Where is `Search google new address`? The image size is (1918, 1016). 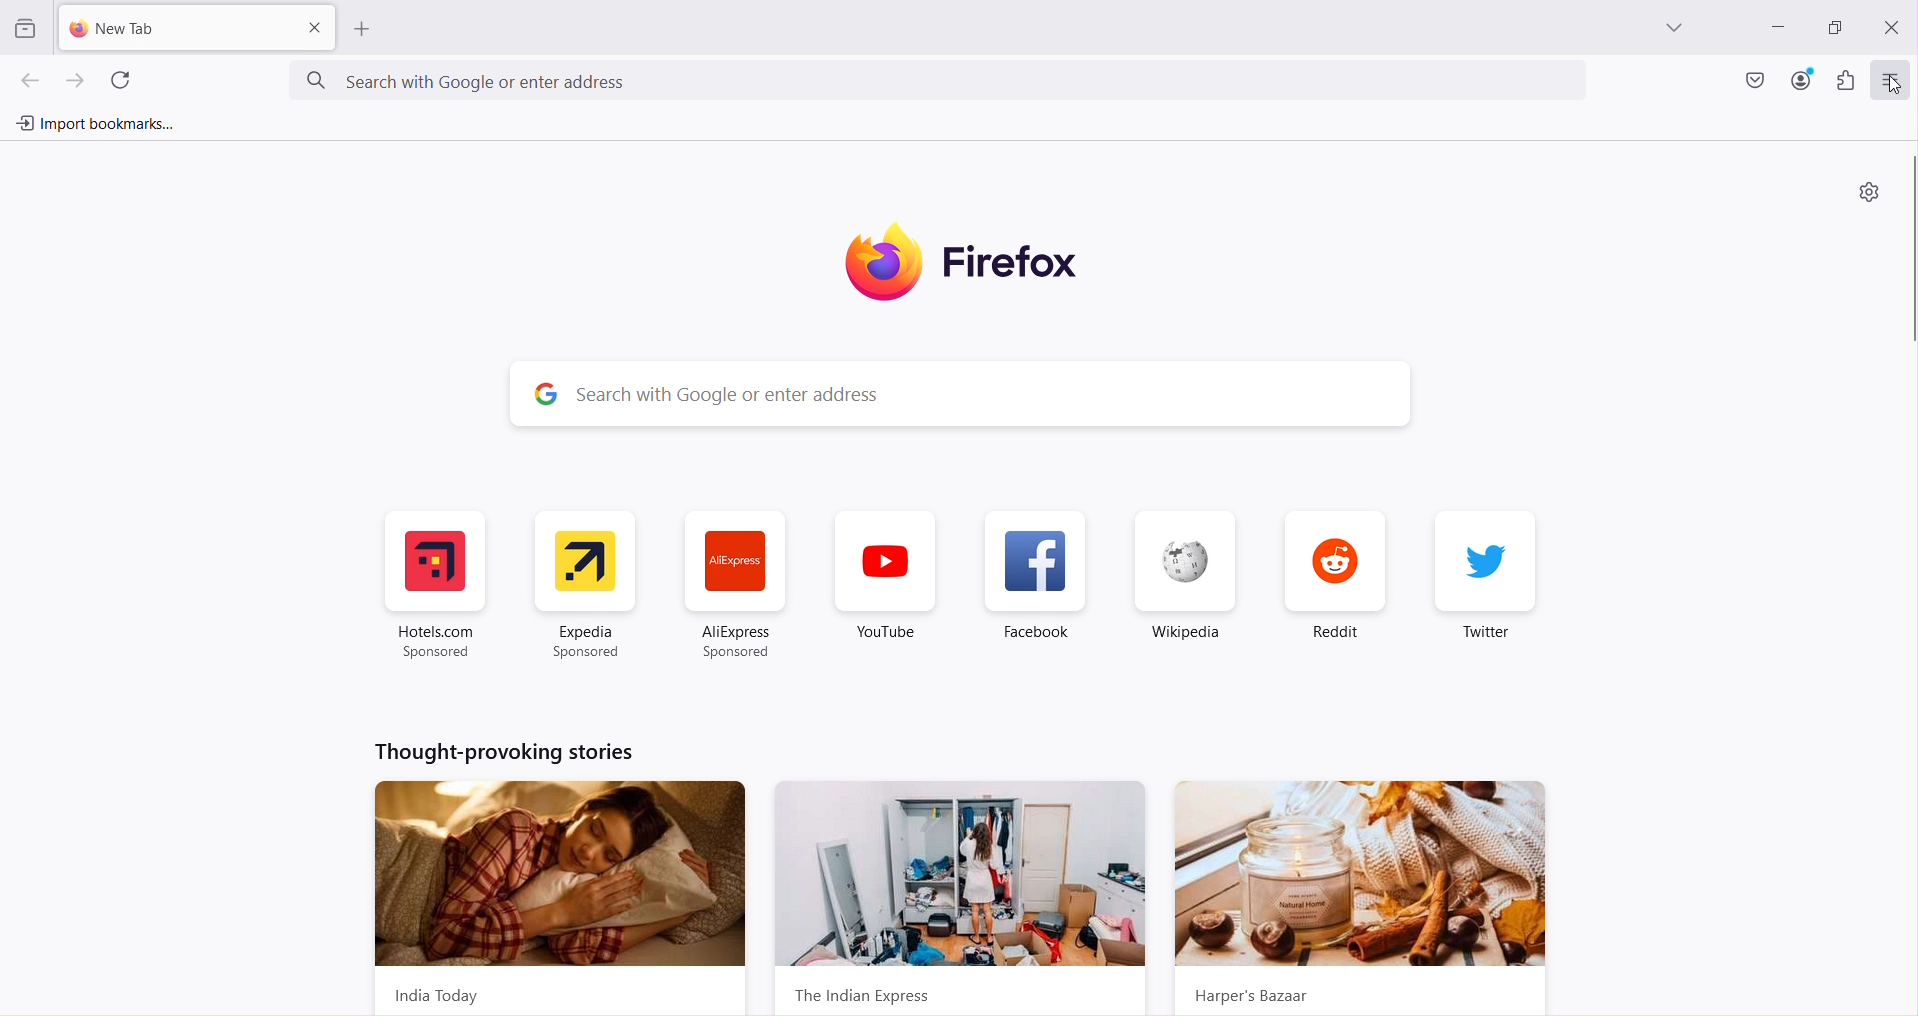 Search google new address is located at coordinates (940, 81).